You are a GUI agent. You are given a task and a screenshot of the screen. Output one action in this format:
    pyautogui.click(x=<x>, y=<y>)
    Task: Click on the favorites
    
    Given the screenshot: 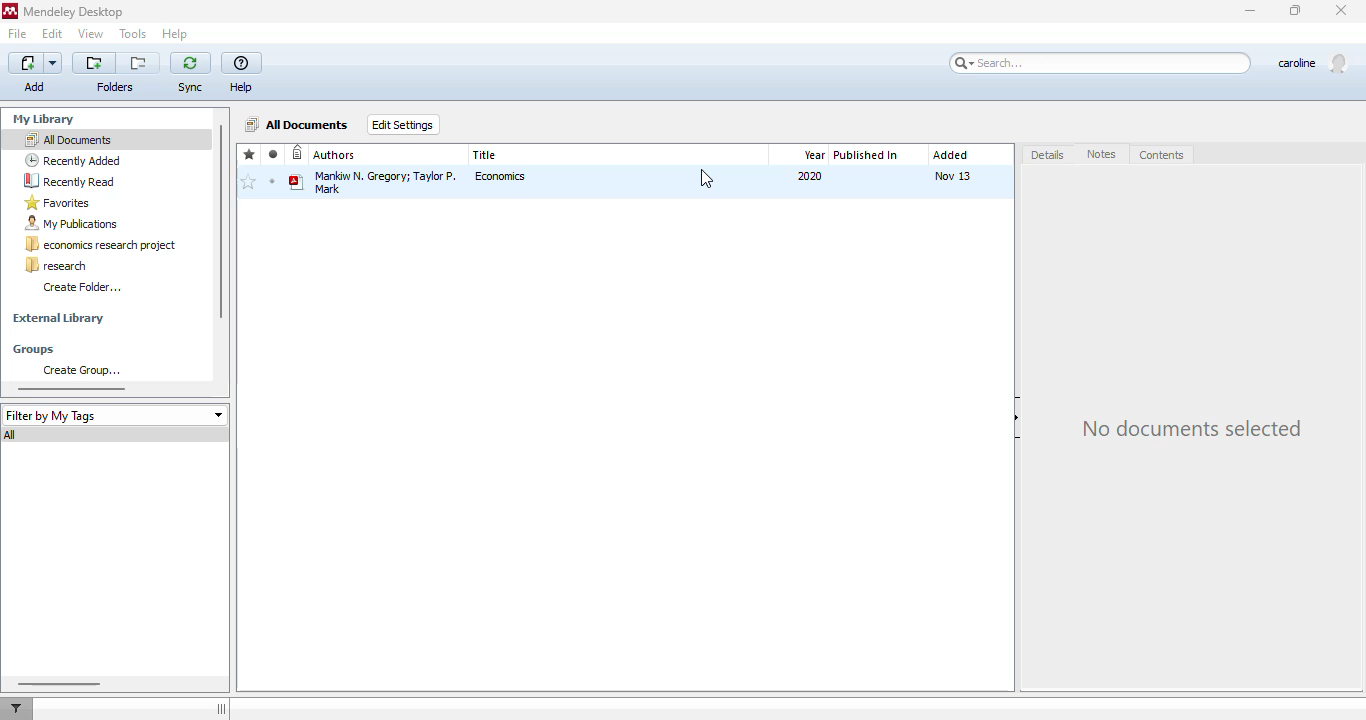 What is the action you would take?
    pyautogui.click(x=250, y=155)
    